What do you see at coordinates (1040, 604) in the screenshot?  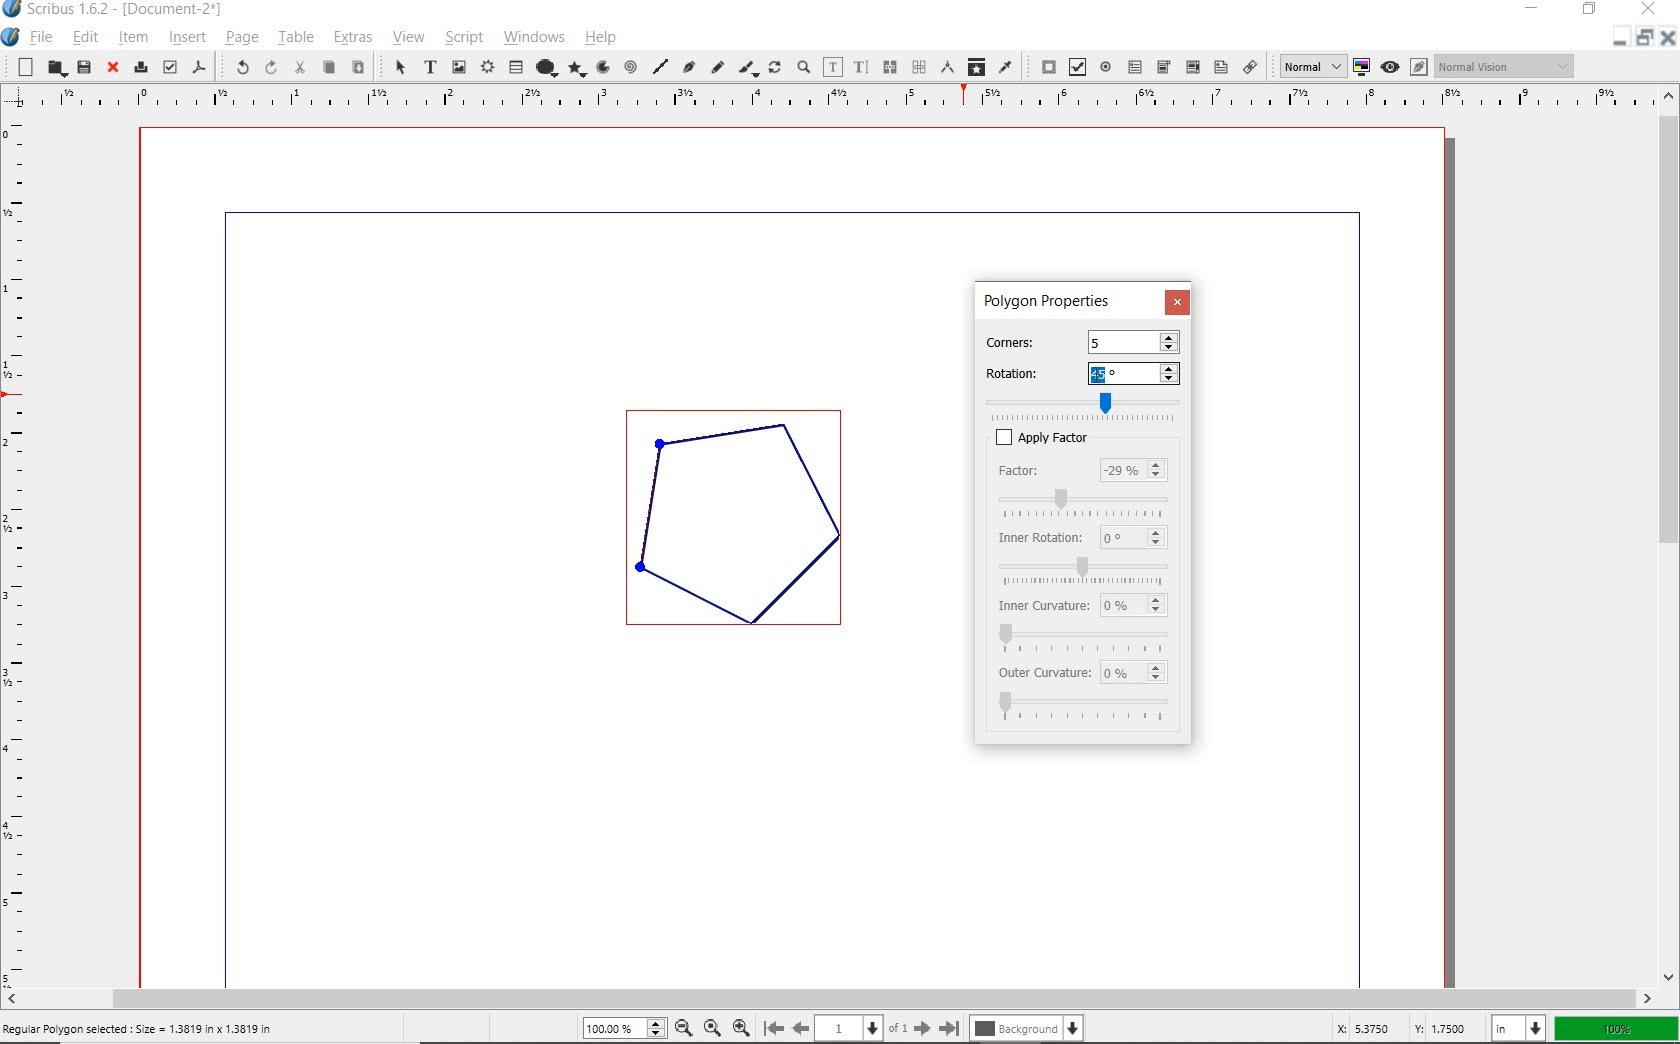 I see `INNER CURVATURE` at bounding box center [1040, 604].